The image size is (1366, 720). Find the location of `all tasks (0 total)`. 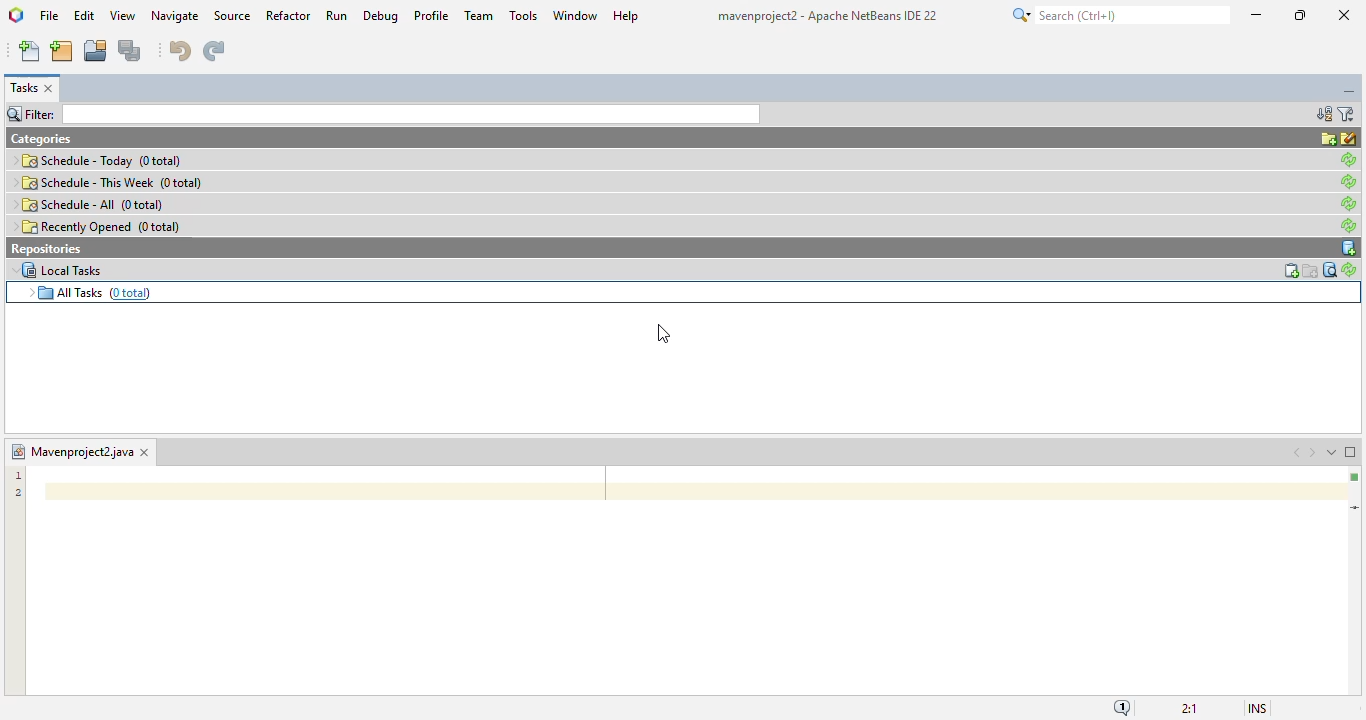

all tasks (0 total) is located at coordinates (85, 292).